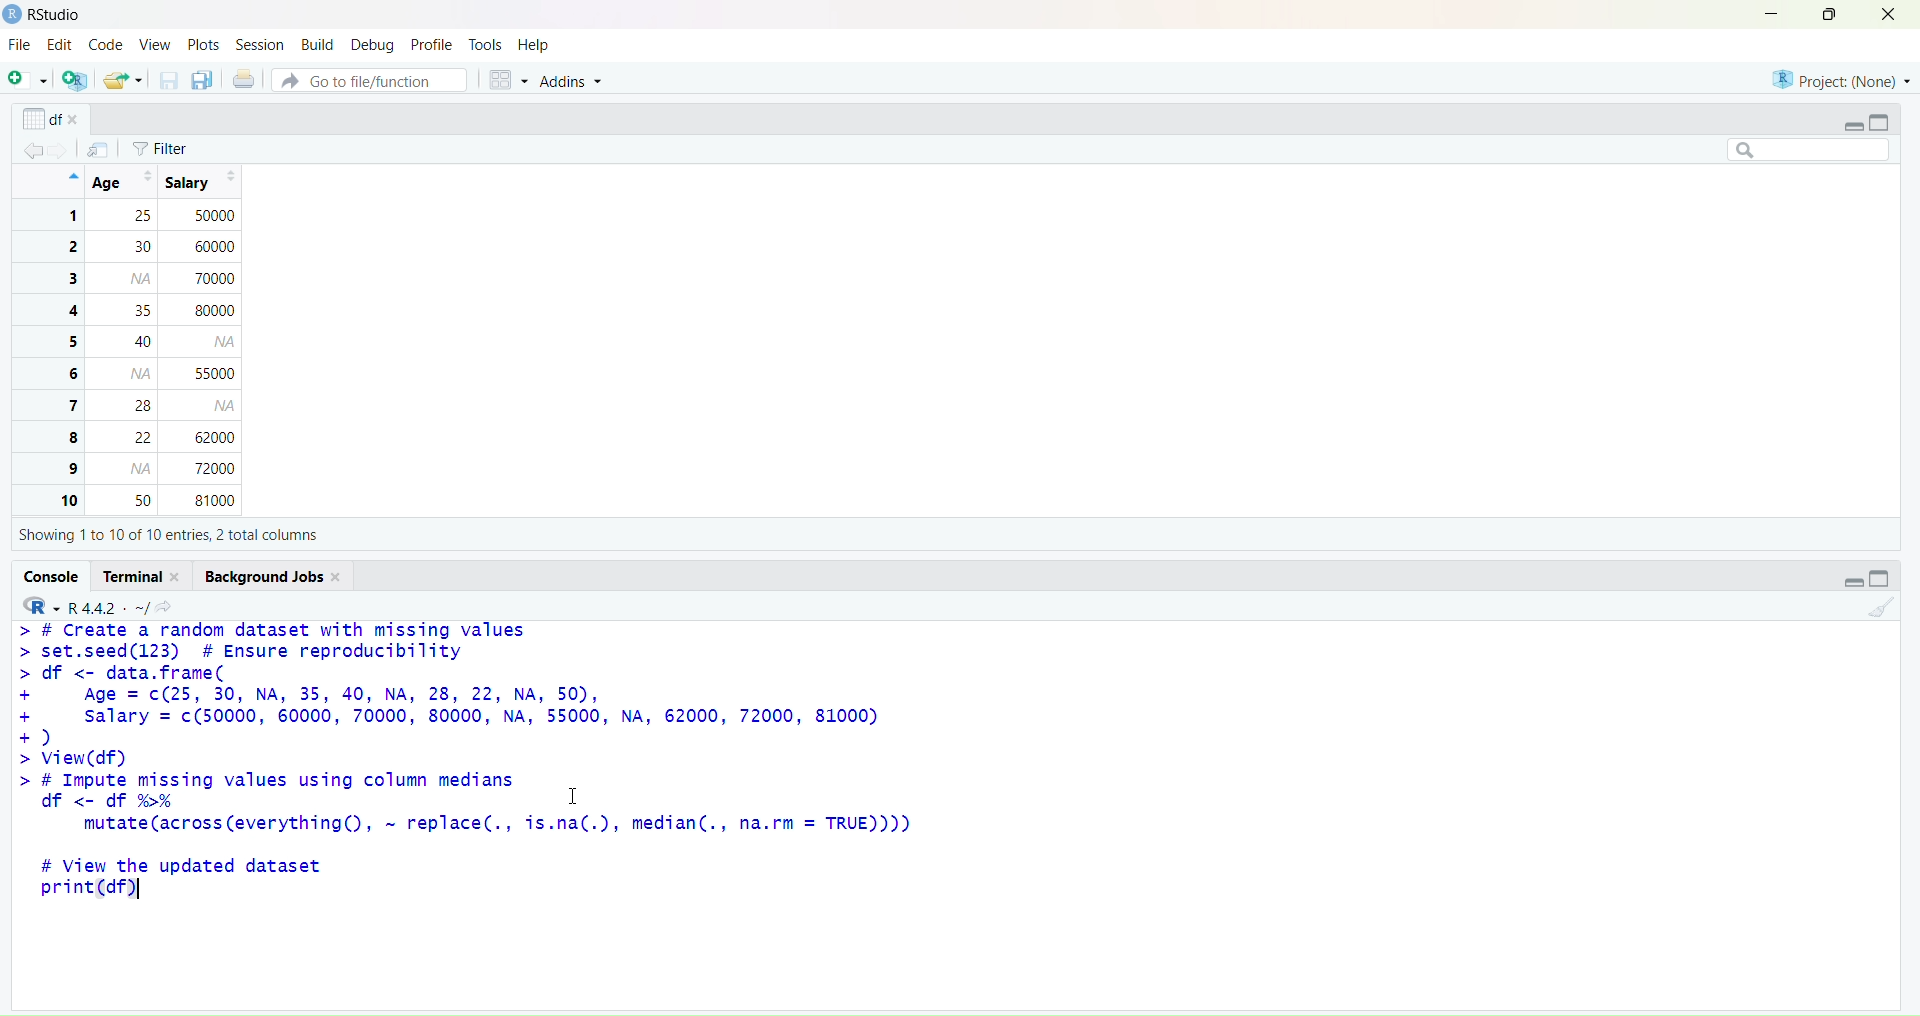  What do you see at coordinates (430, 44) in the screenshot?
I see `profile` at bounding box center [430, 44].